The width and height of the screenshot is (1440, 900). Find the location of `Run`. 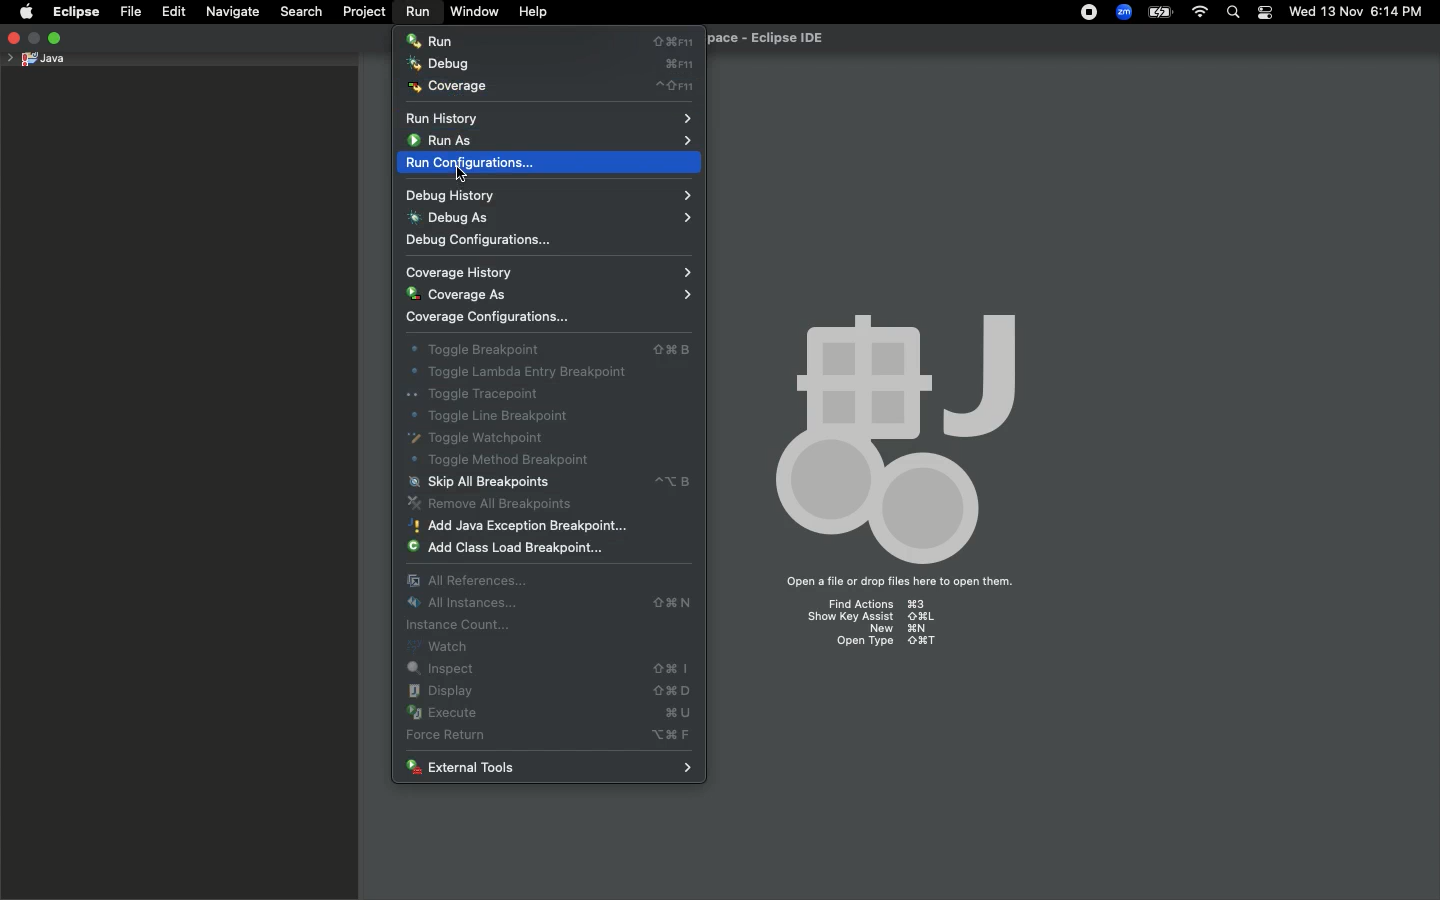

Run is located at coordinates (549, 42).